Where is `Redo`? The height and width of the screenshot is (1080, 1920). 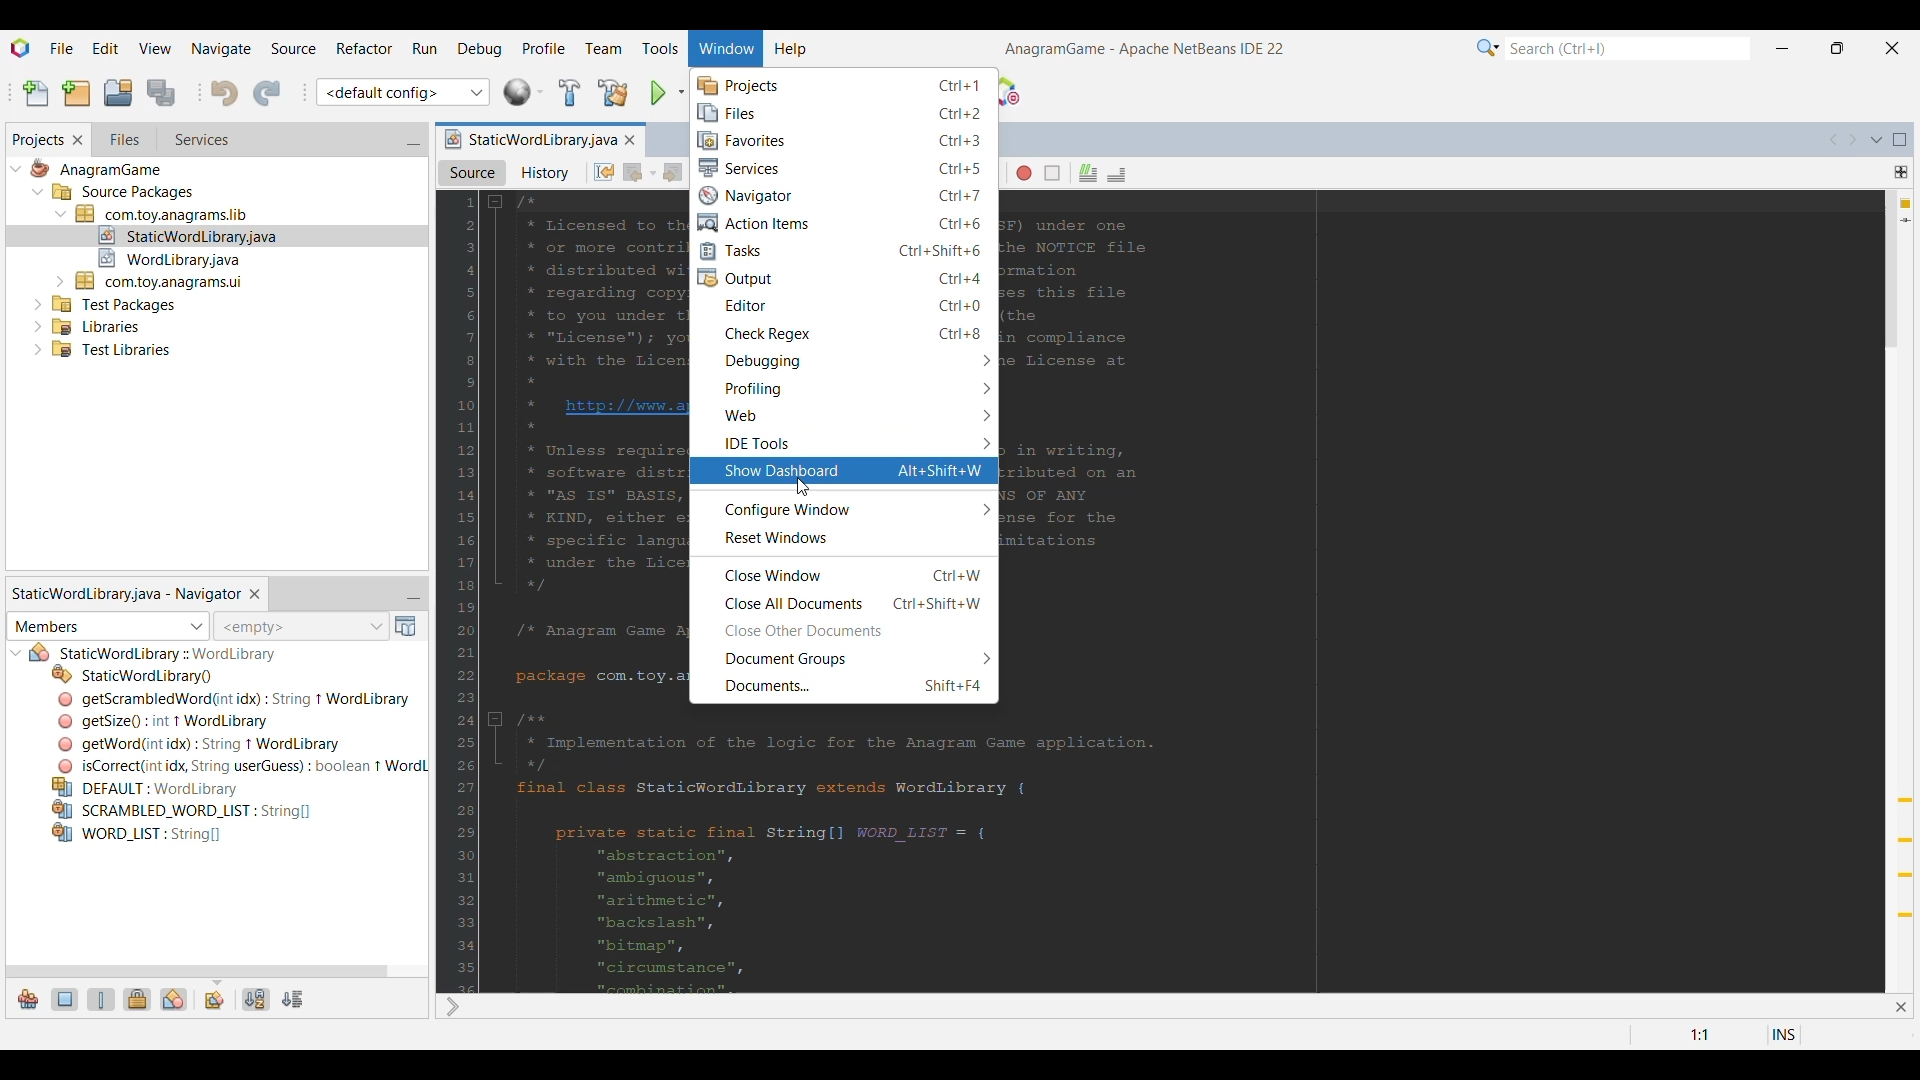
Redo is located at coordinates (266, 93).